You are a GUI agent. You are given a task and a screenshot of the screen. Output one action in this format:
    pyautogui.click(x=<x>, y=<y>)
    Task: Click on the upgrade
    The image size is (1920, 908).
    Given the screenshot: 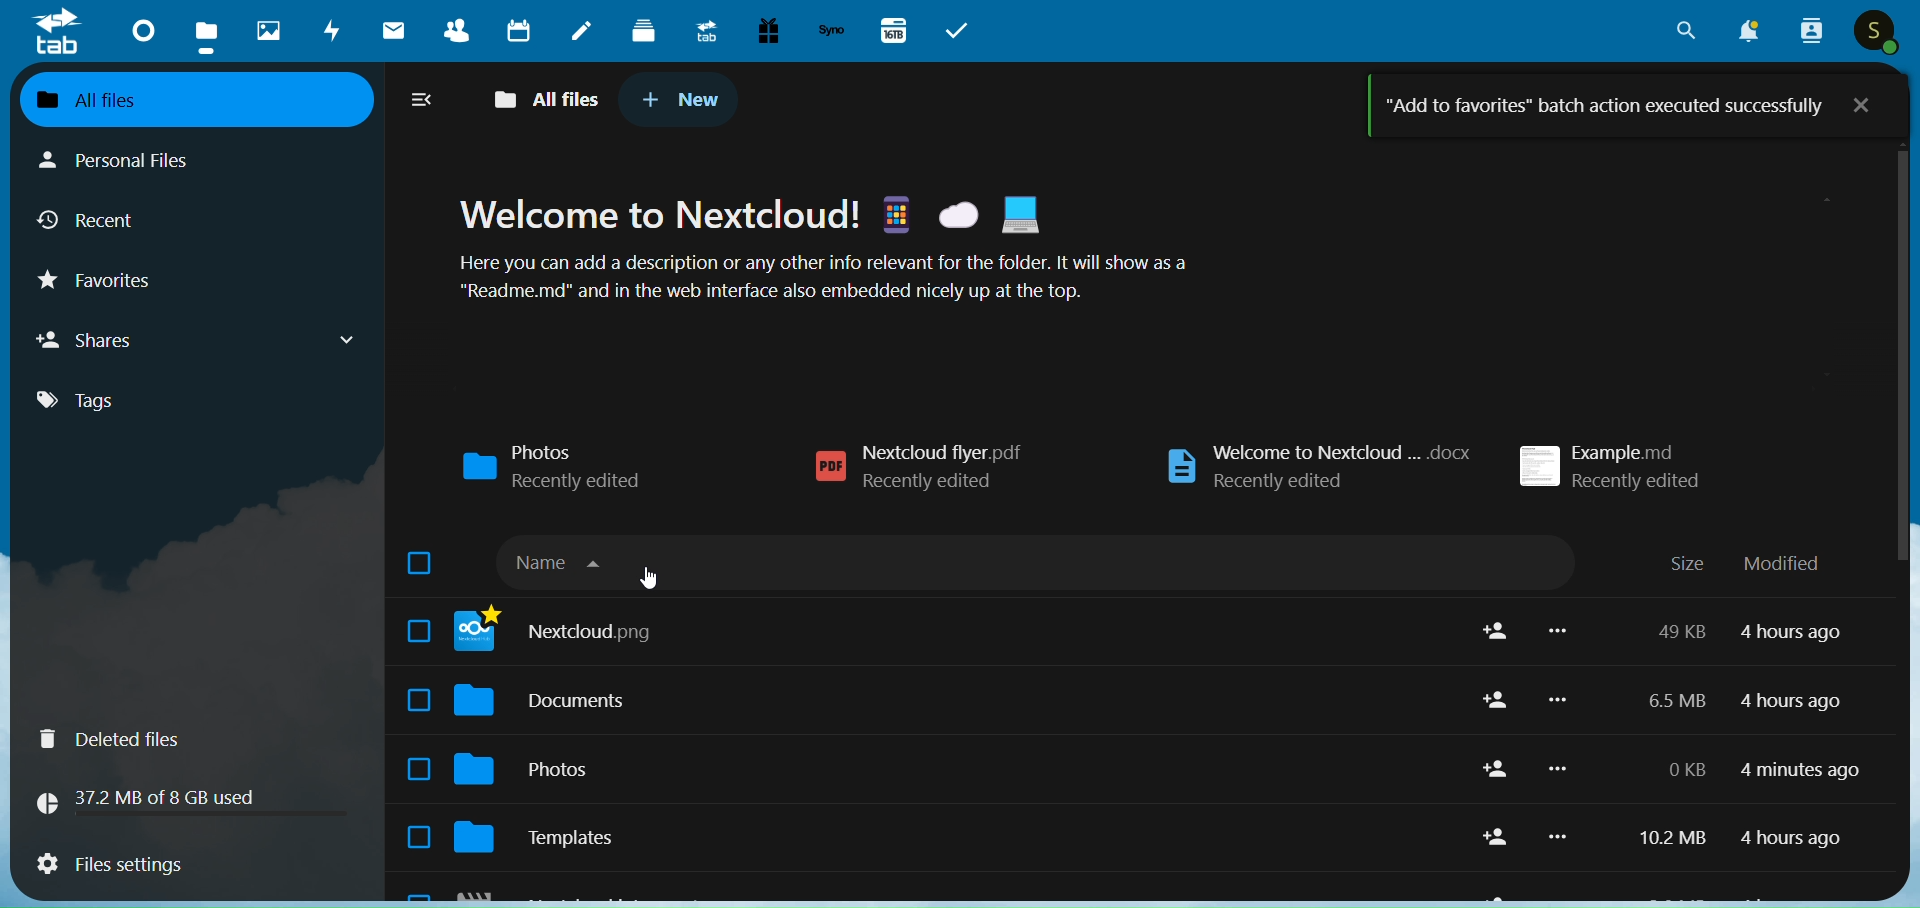 What is the action you would take?
    pyautogui.click(x=701, y=32)
    